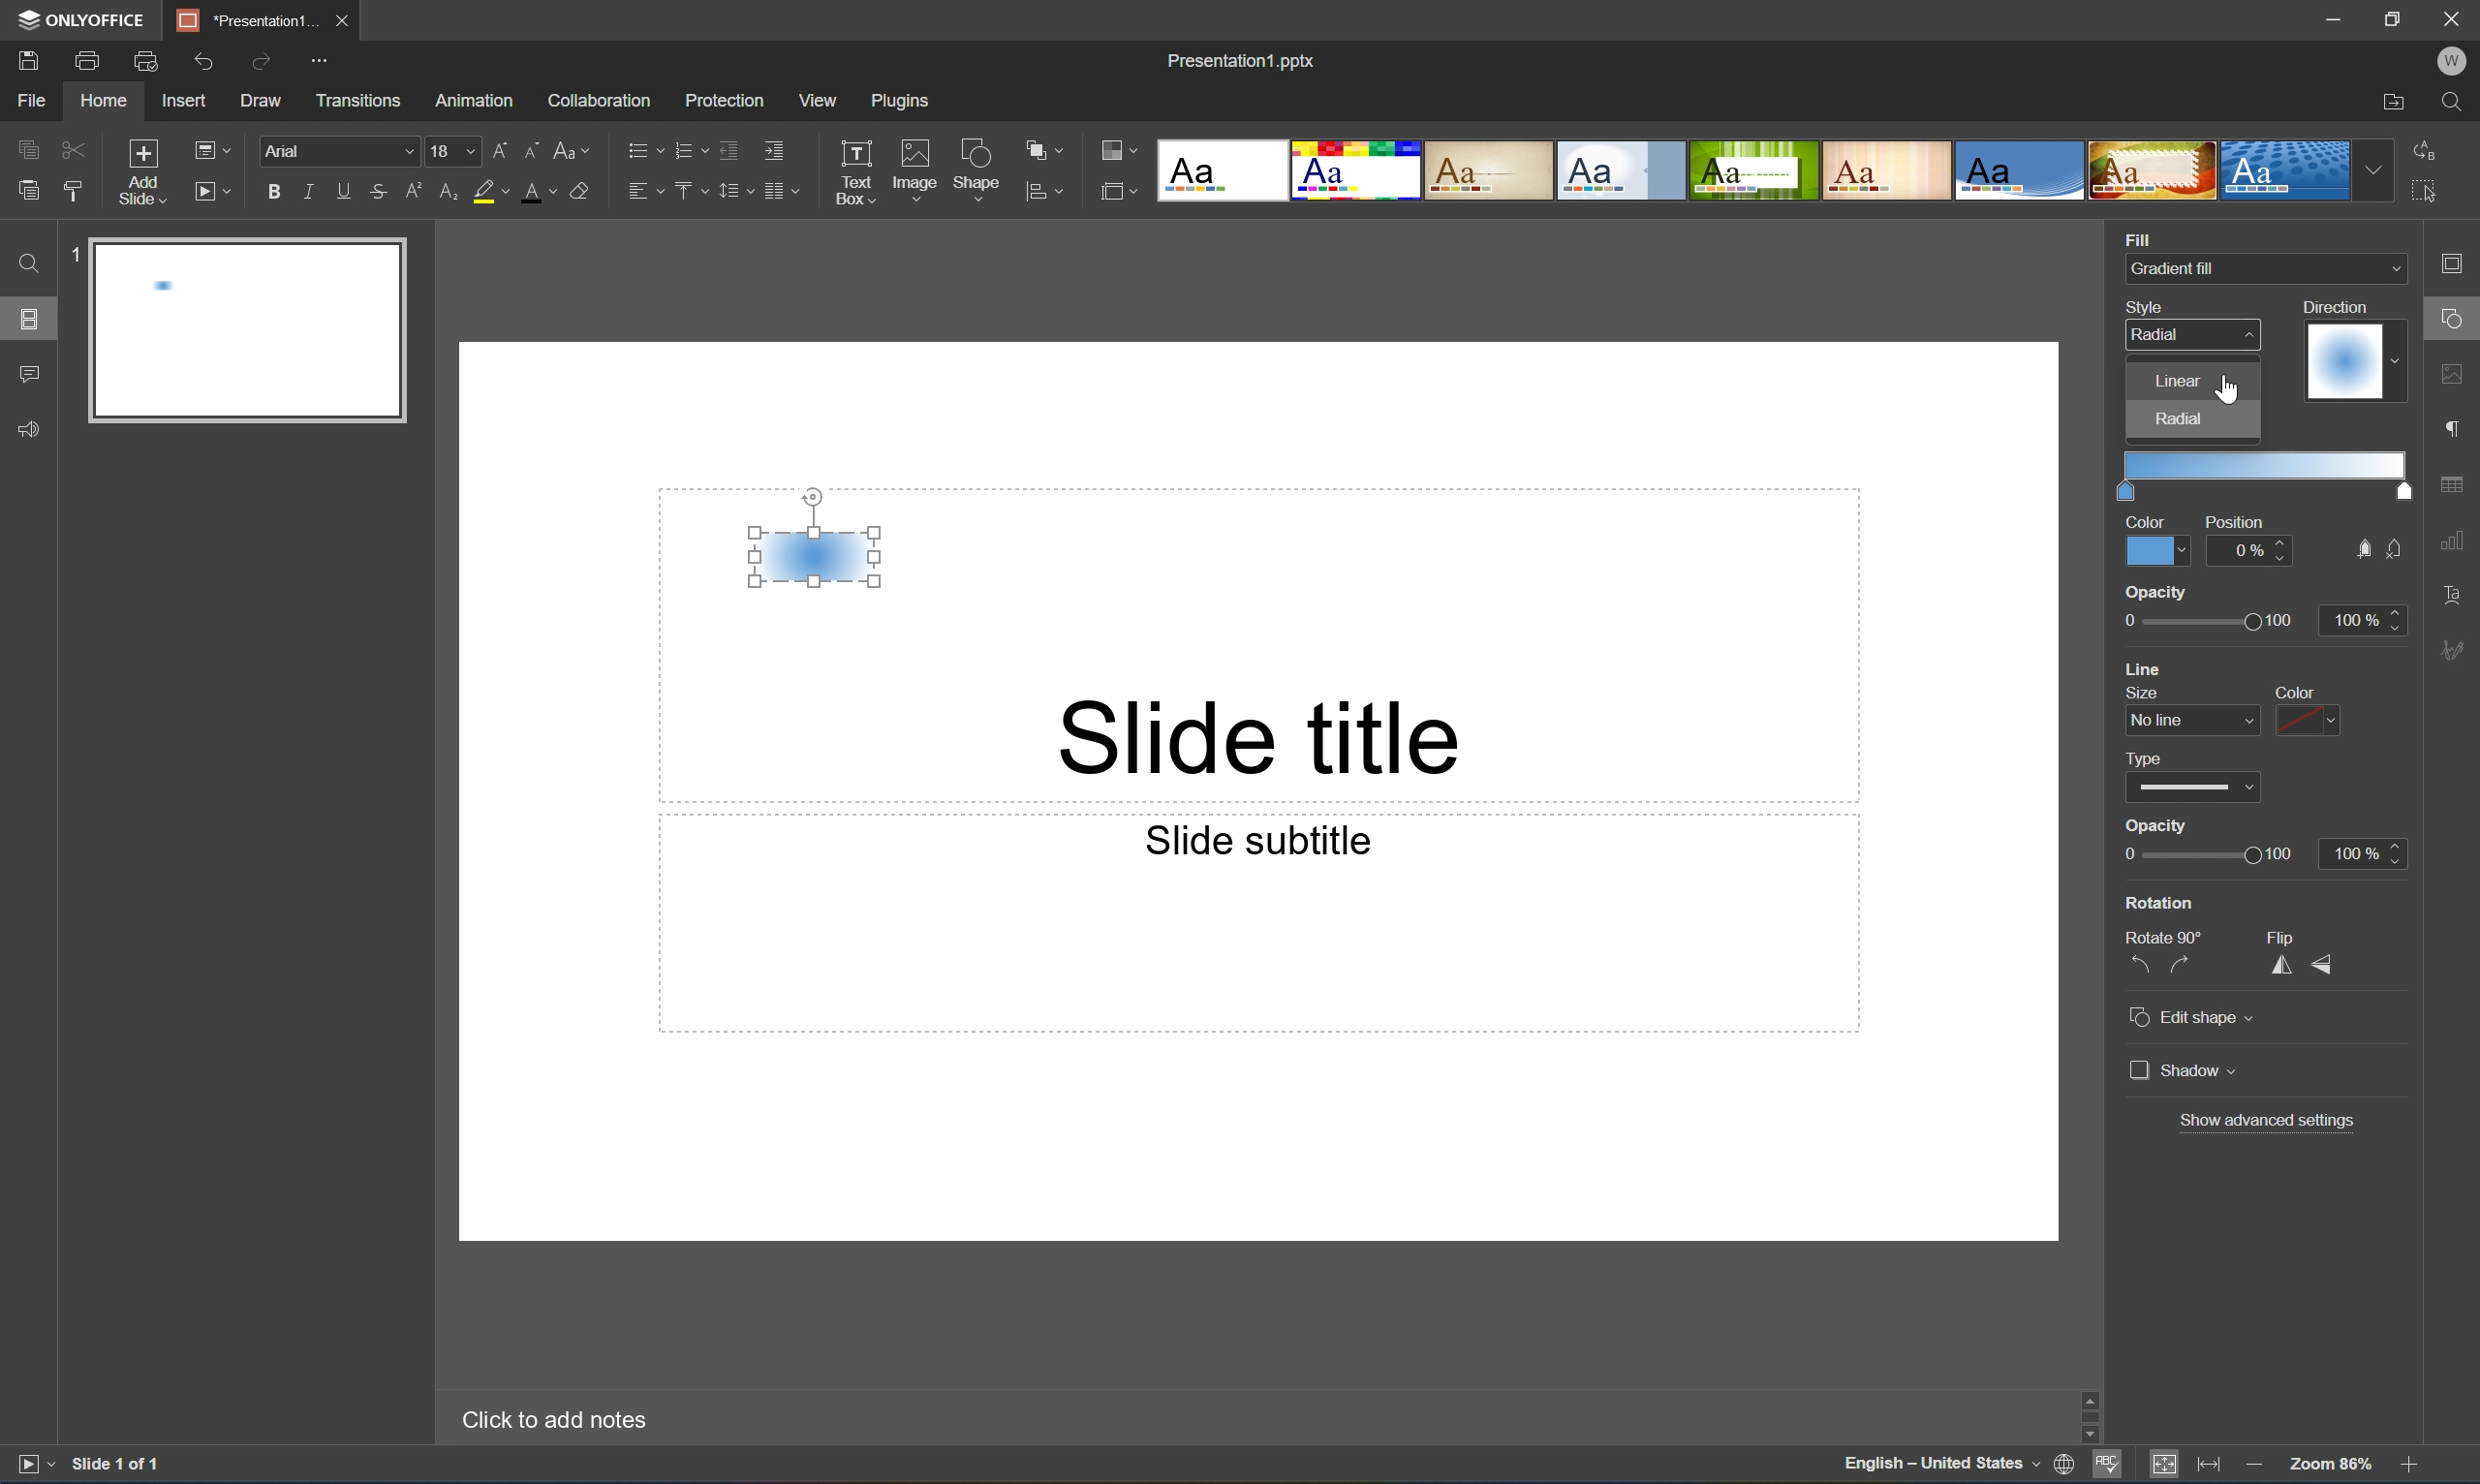  What do you see at coordinates (264, 64) in the screenshot?
I see `Redo` at bounding box center [264, 64].